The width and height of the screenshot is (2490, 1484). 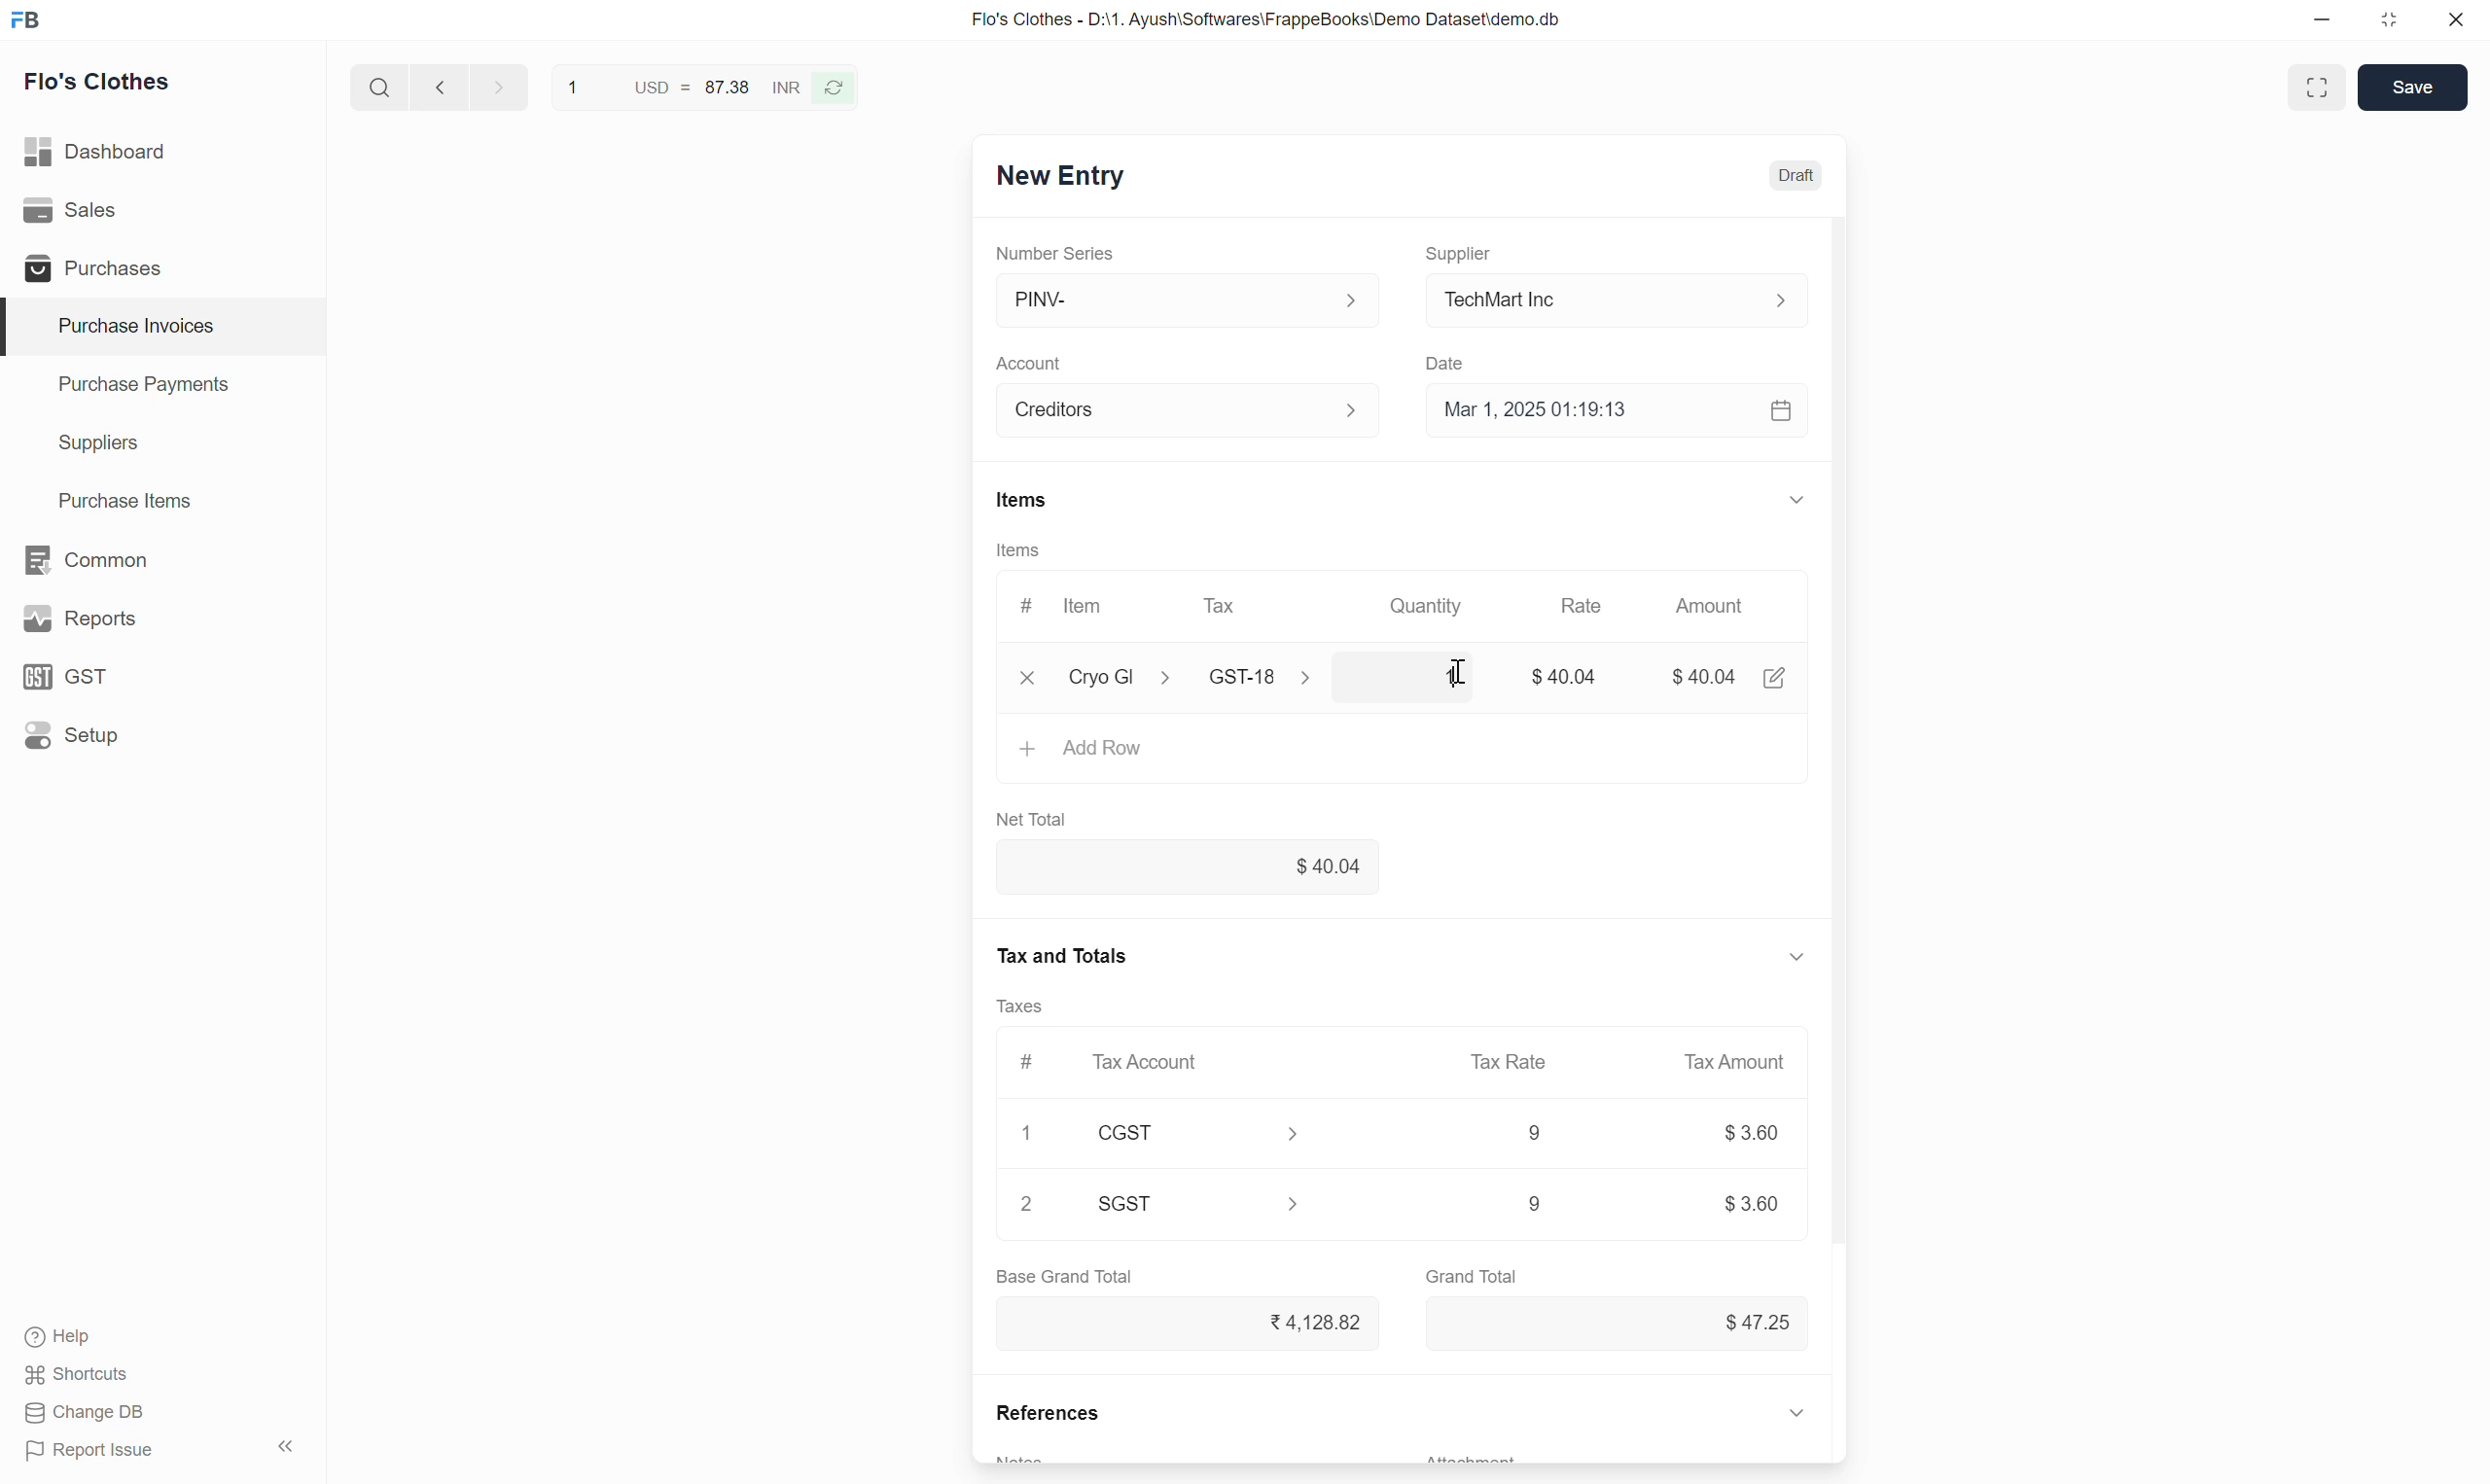 I want to click on Rs. 4,128.82, so click(x=1306, y=1320).